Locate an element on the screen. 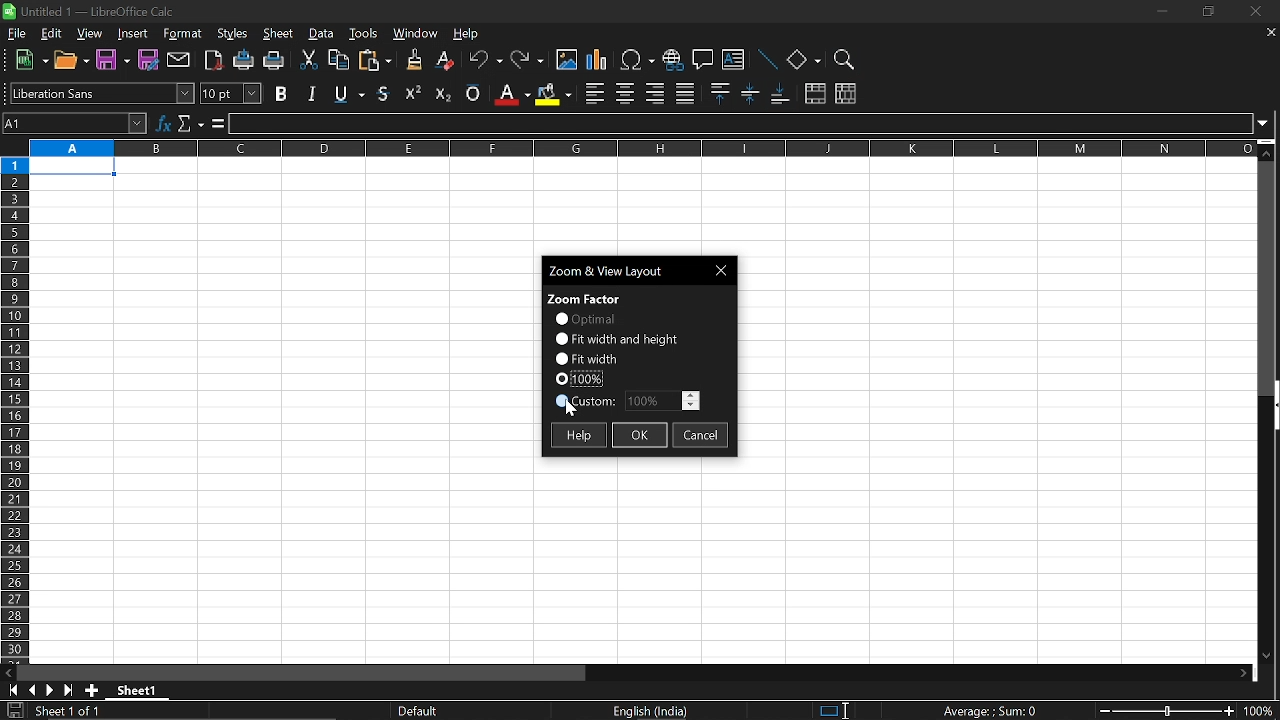 The width and height of the screenshot is (1280, 720). formula is located at coordinates (216, 124).